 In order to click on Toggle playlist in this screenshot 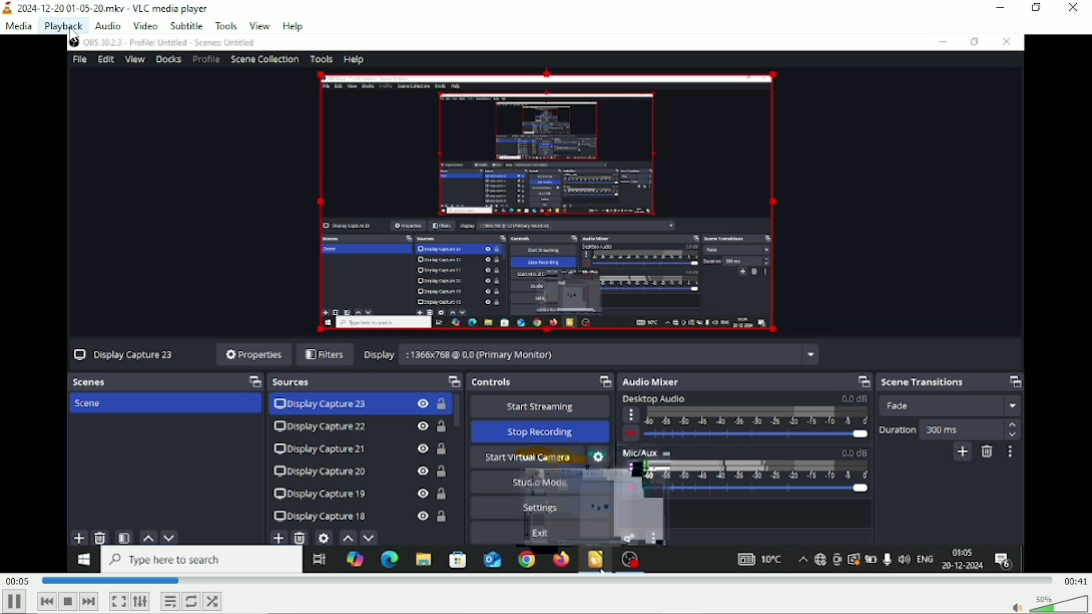, I will do `click(170, 601)`.